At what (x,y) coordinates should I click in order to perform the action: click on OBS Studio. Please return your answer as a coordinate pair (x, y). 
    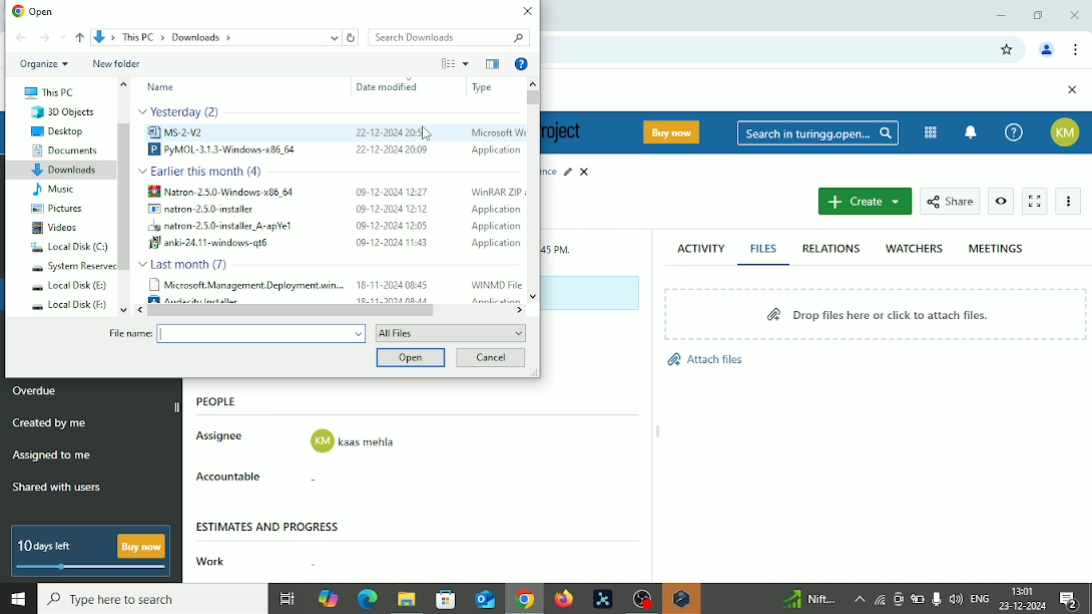
    Looking at the image, I should click on (640, 599).